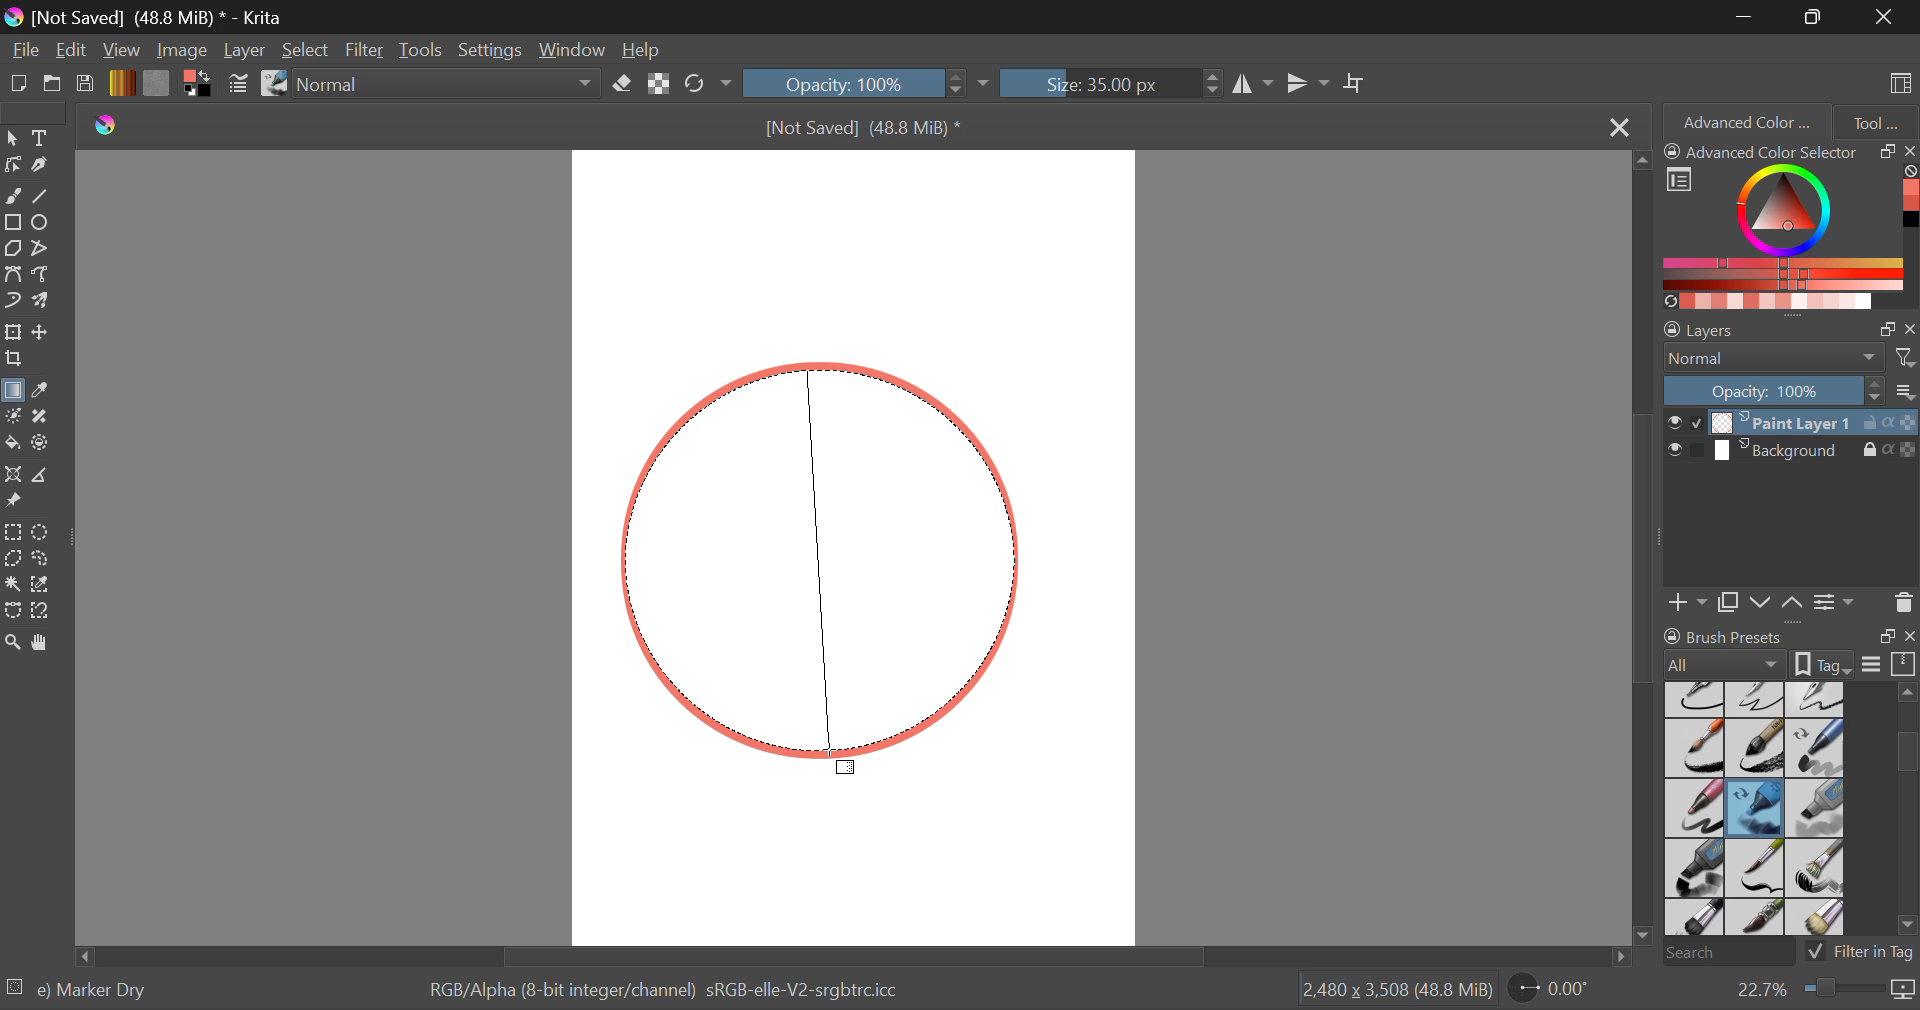 The image size is (1920, 1010). Describe the element at coordinates (73, 52) in the screenshot. I see `` at that location.